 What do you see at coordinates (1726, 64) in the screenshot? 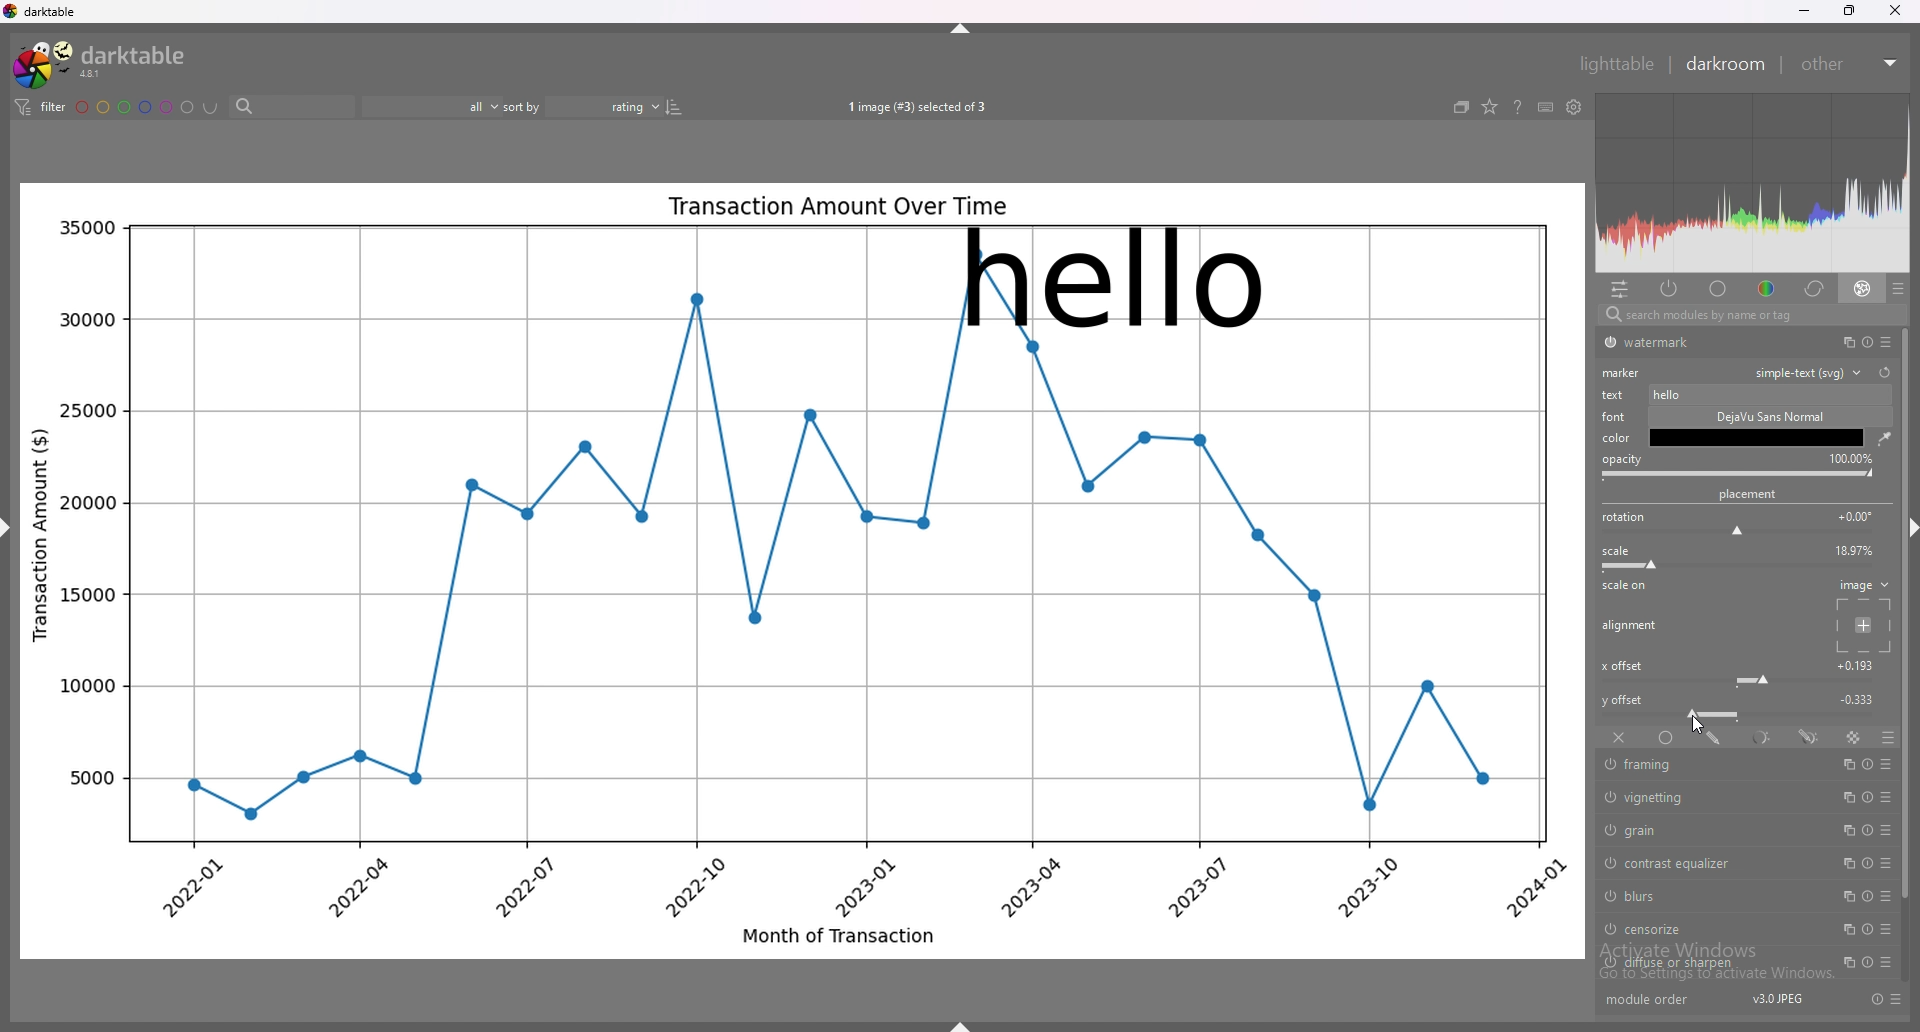
I see `darkroom` at bounding box center [1726, 64].